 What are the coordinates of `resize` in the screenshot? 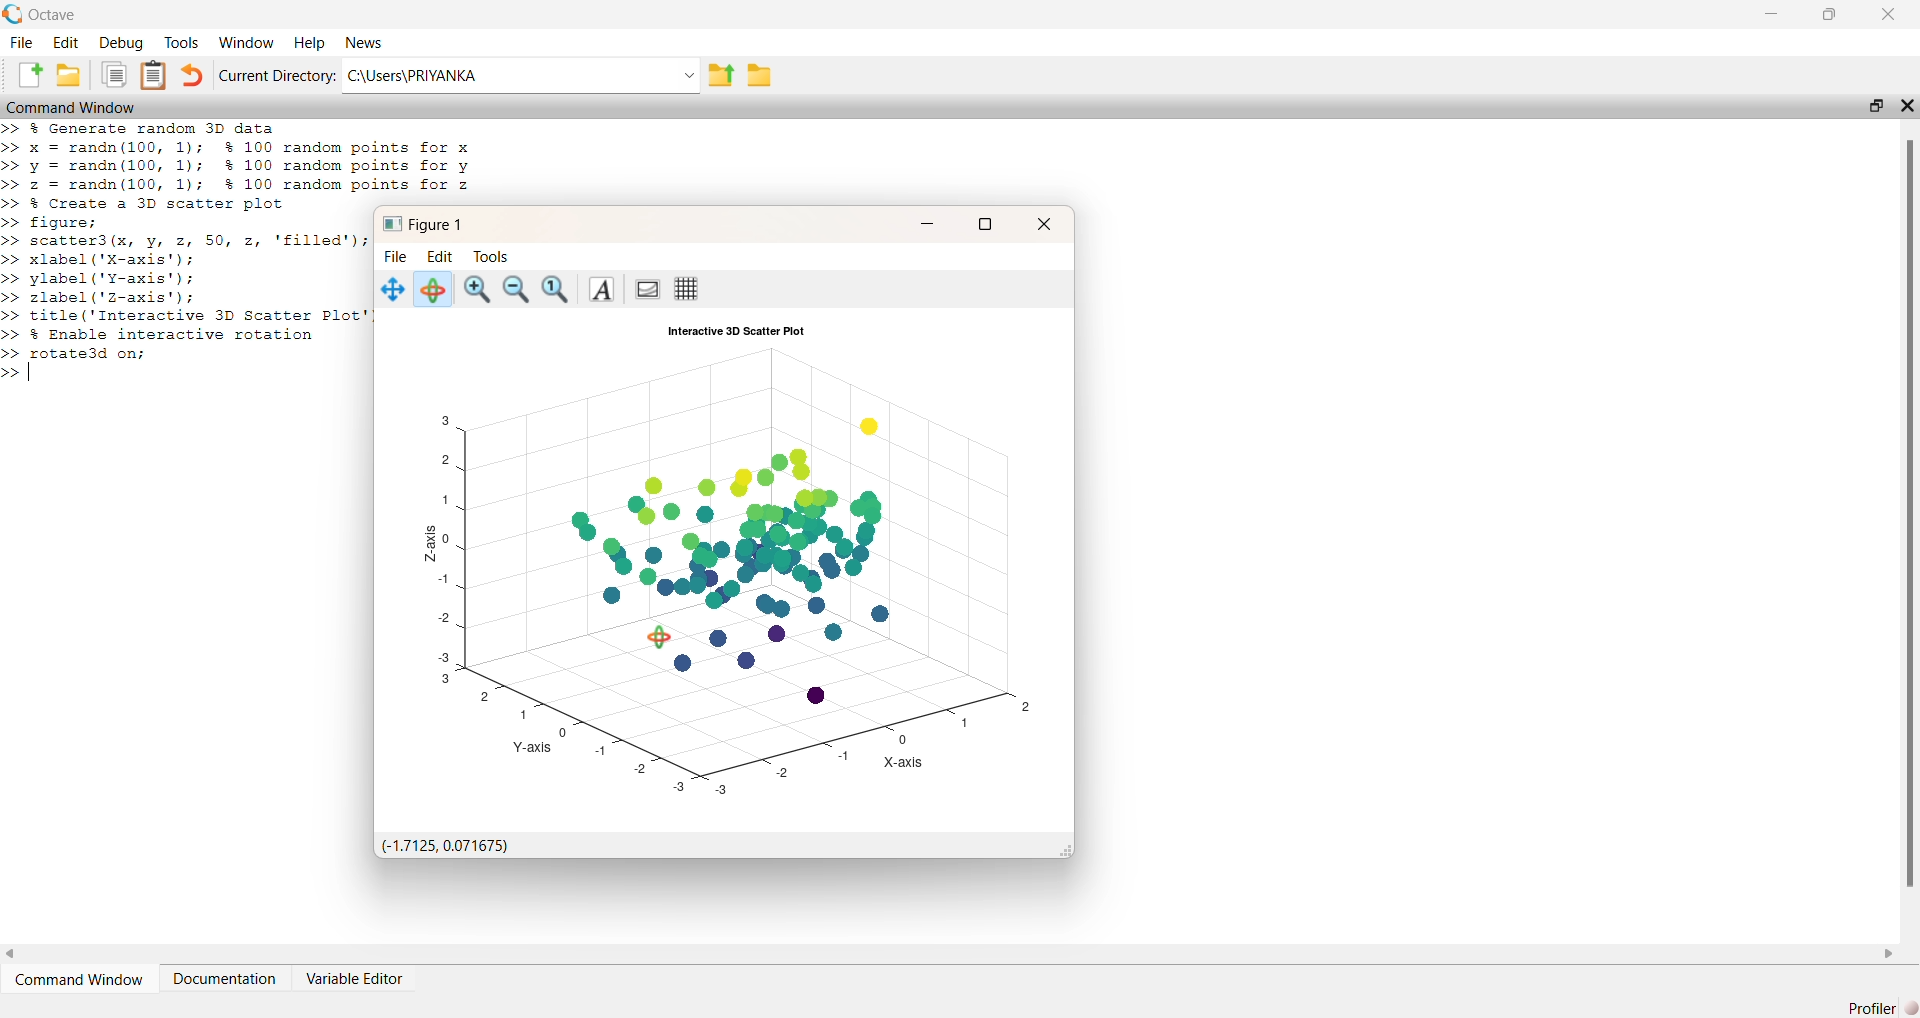 It's located at (984, 226).